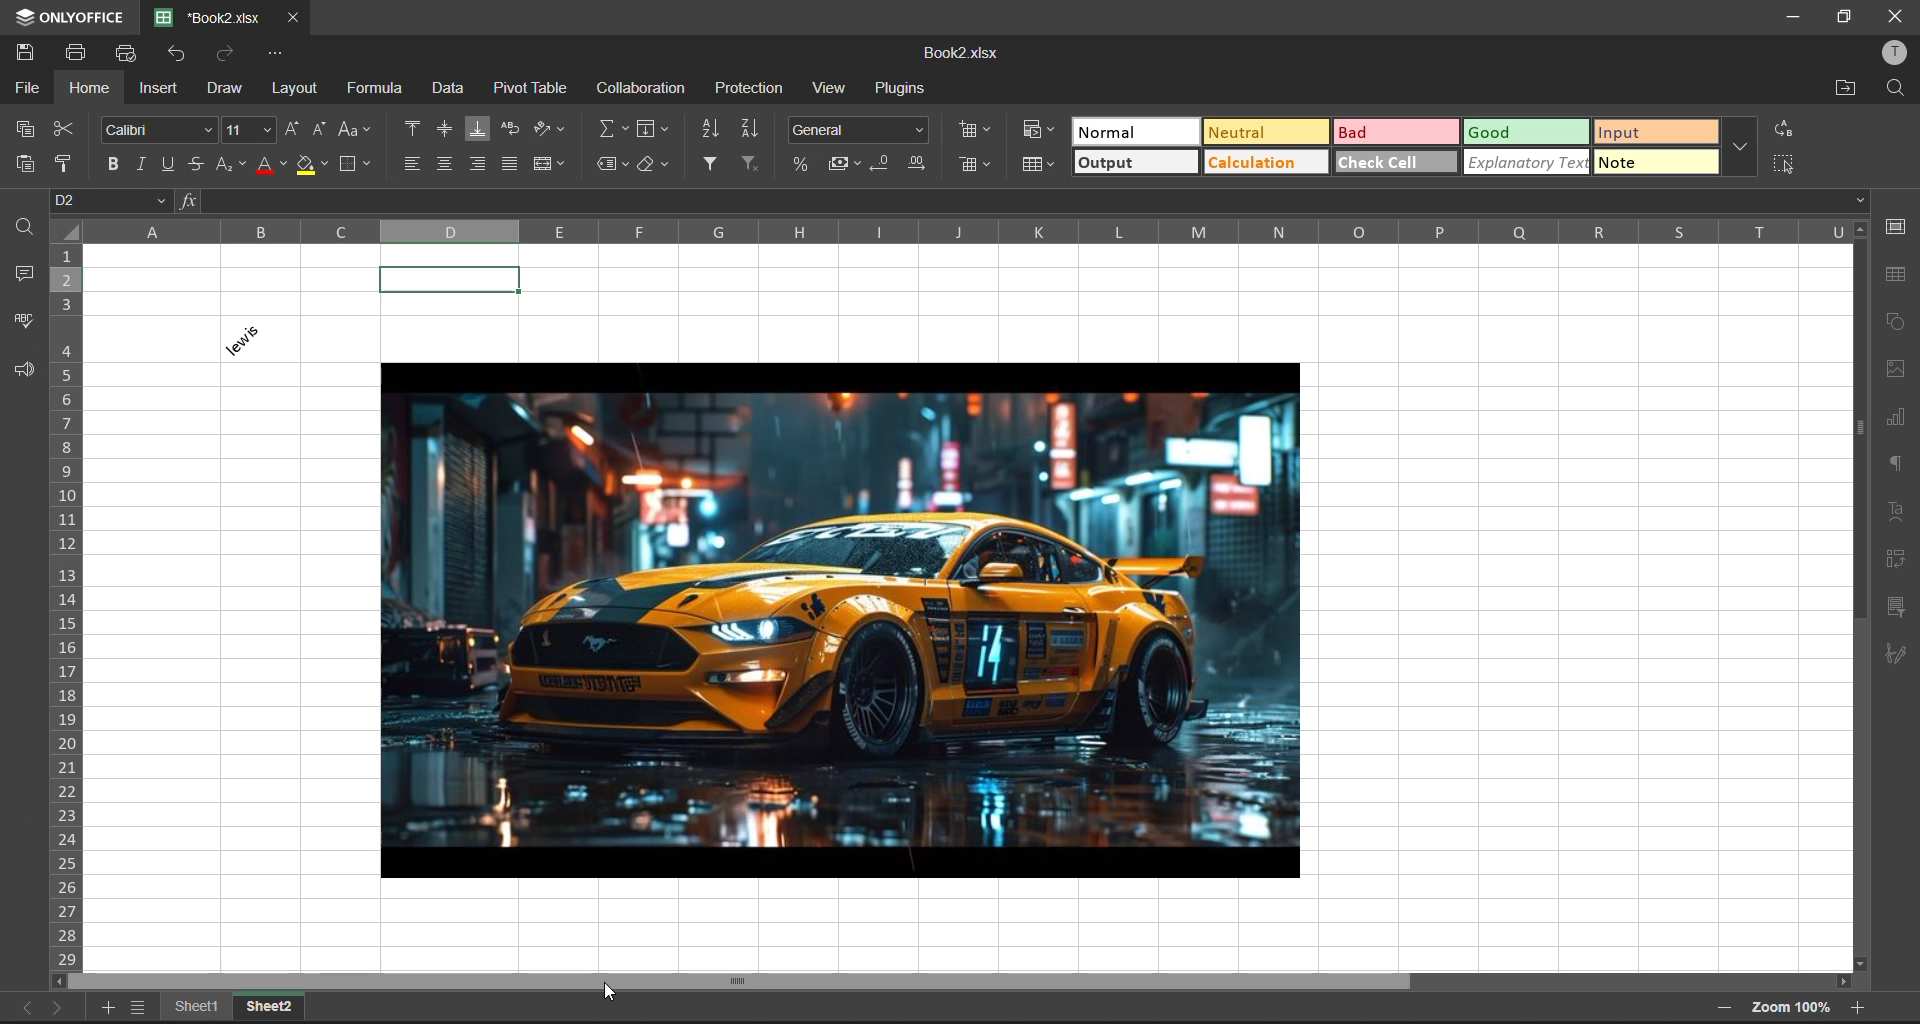 The image size is (1920, 1024). I want to click on align right, so click(483, 165).